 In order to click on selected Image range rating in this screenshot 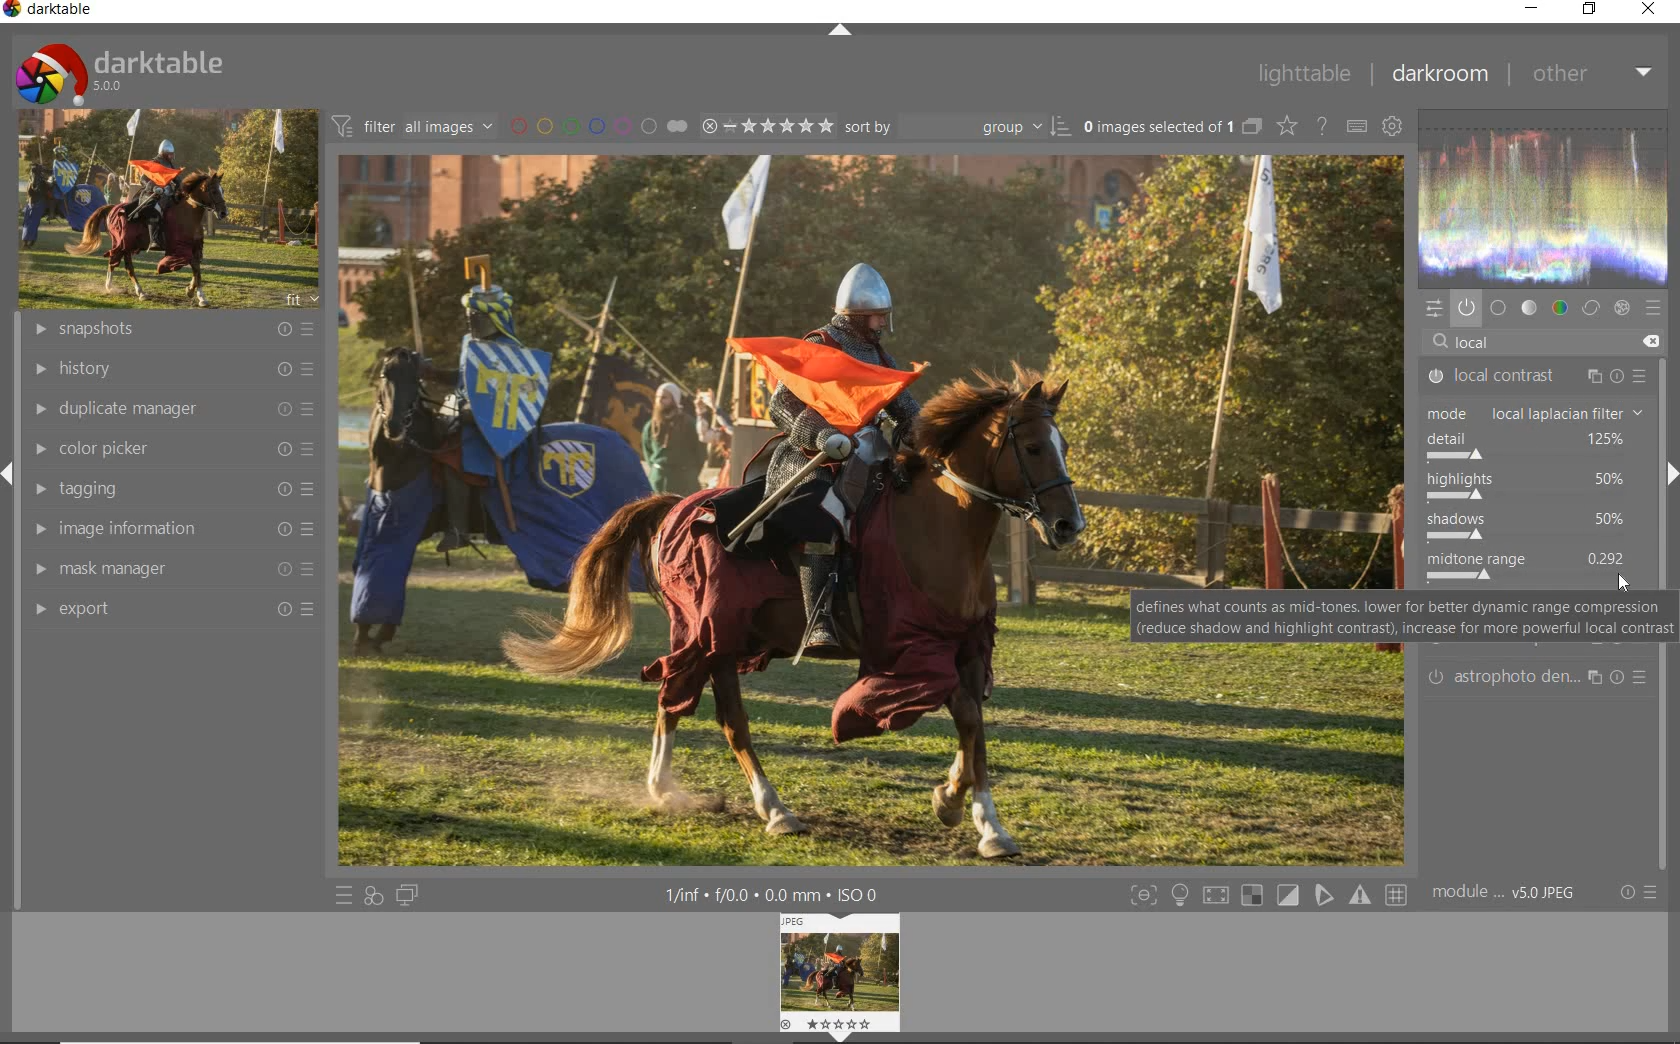, I will do `click(766, 125)`.